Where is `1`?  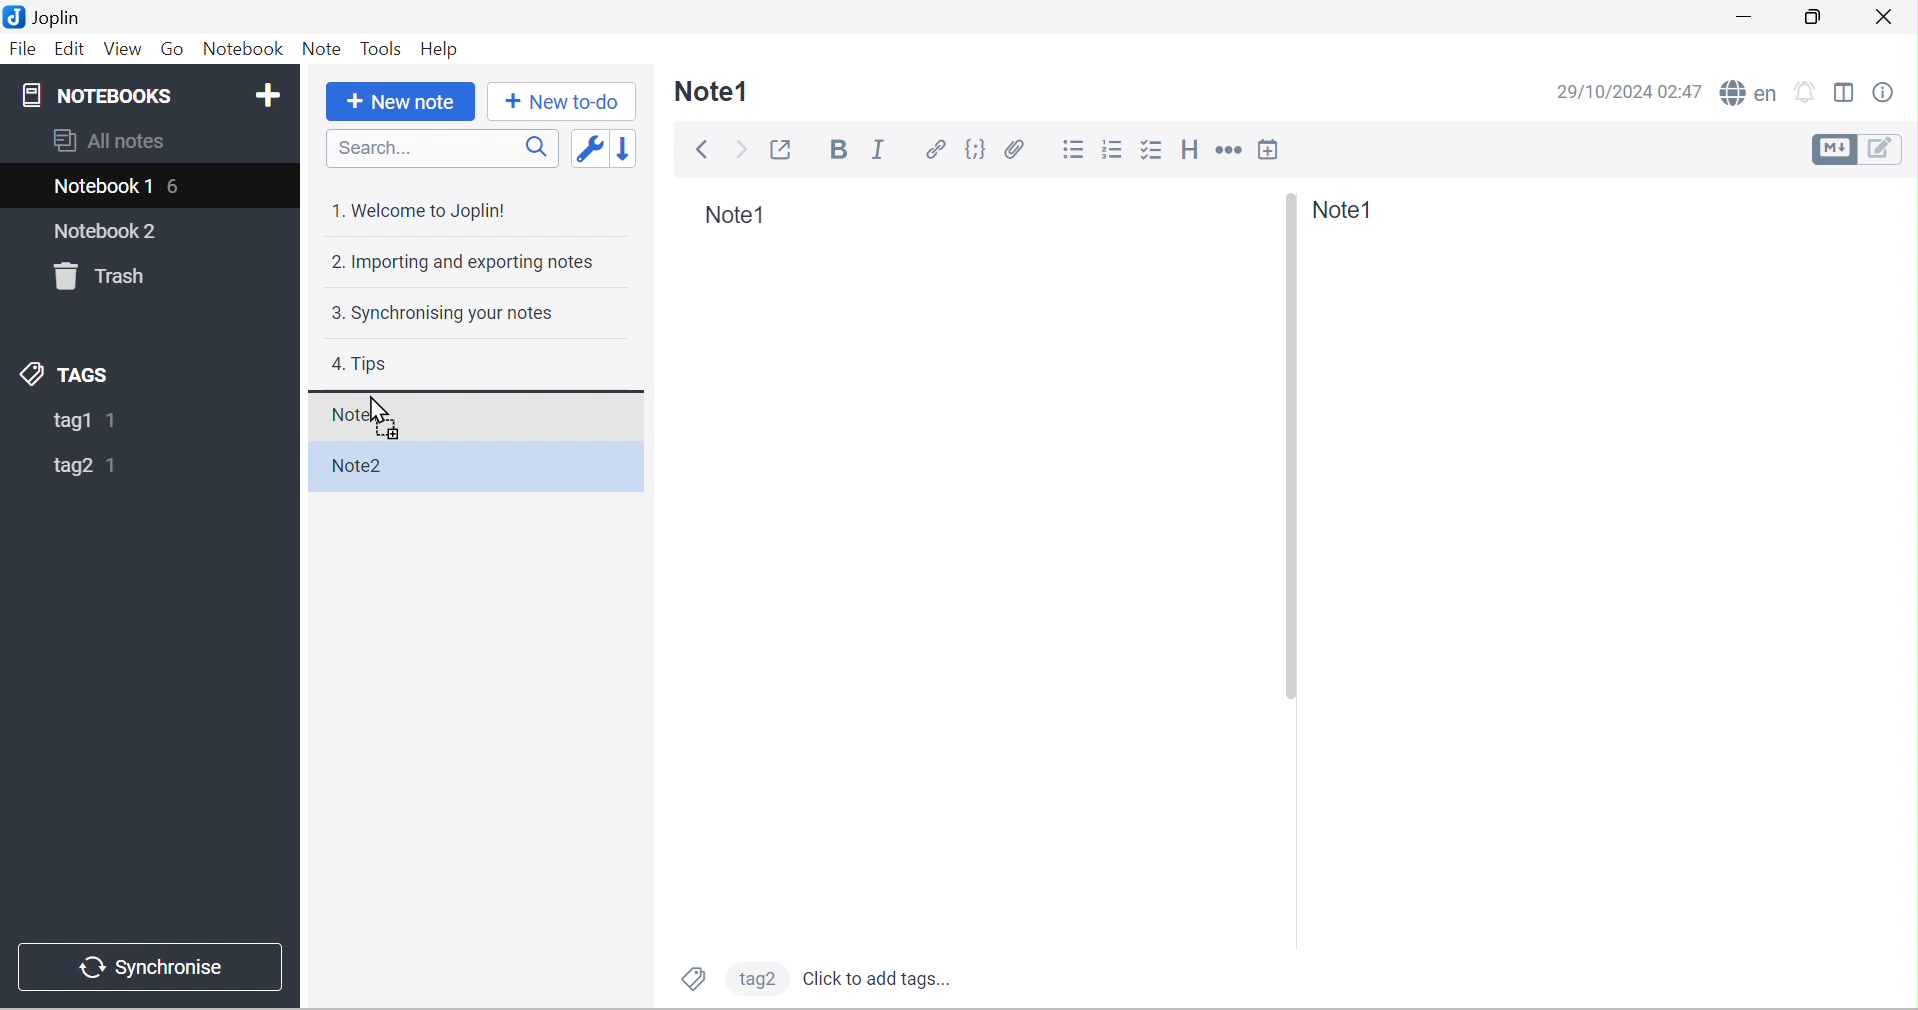 1 is located at coordinates (112, 469).